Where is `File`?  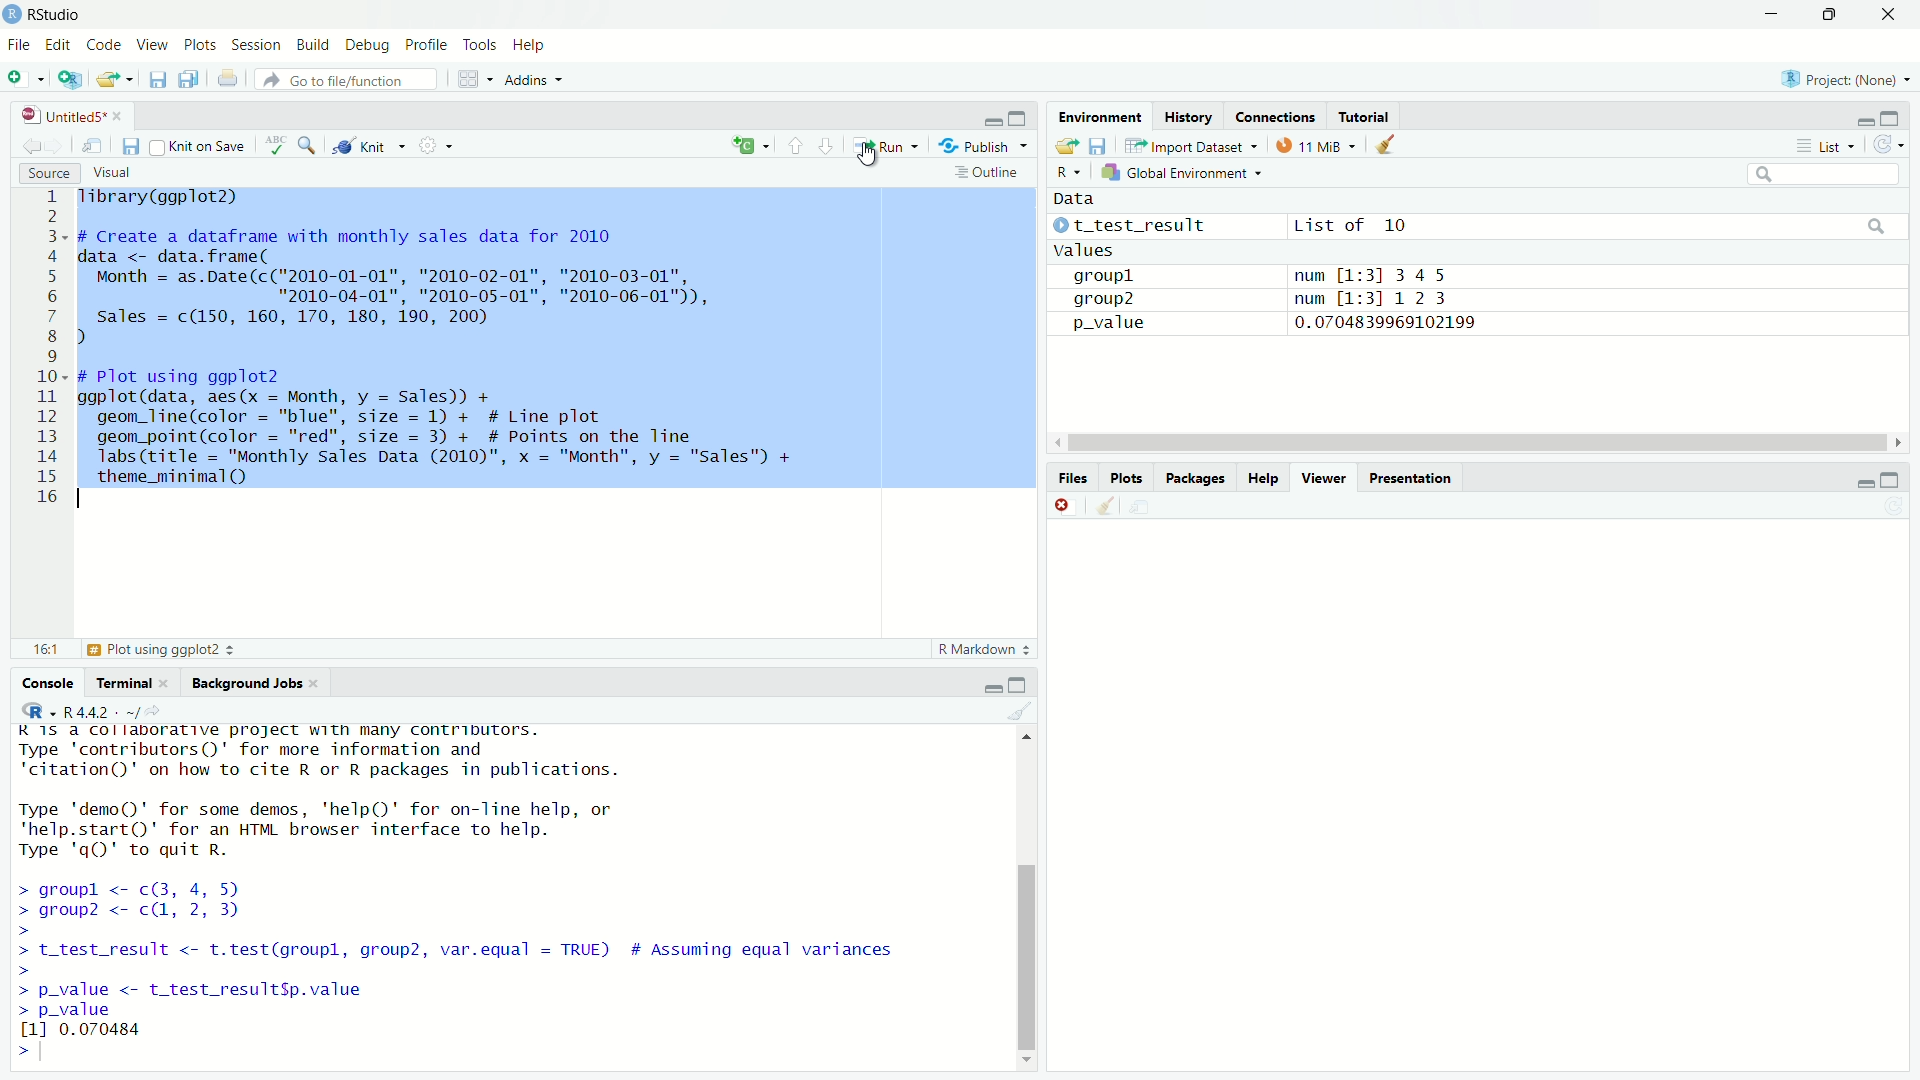 File is located at coordinates (18, 41).